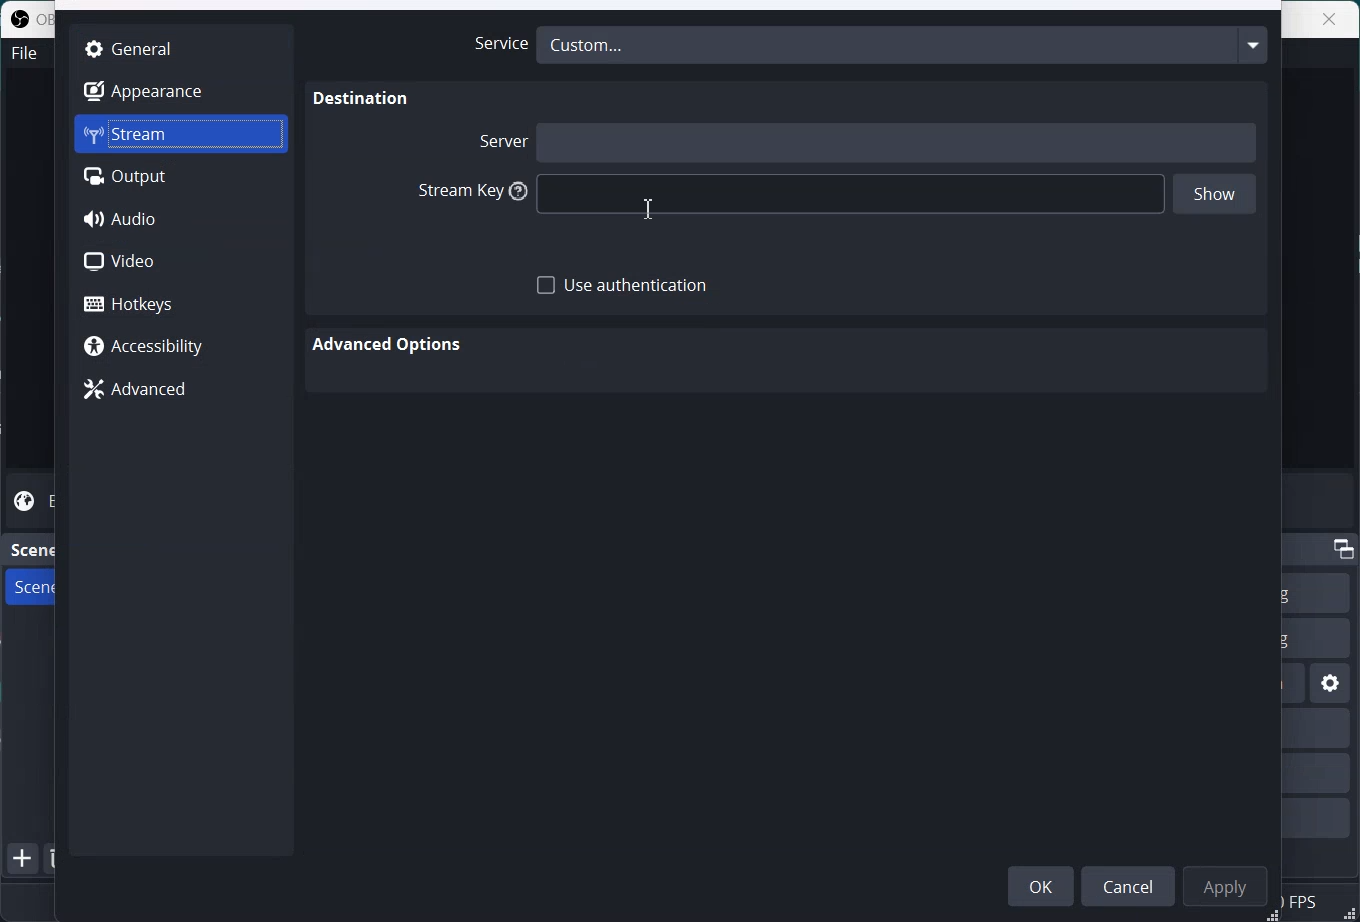  I want to click on OK, so click(1041, 885).